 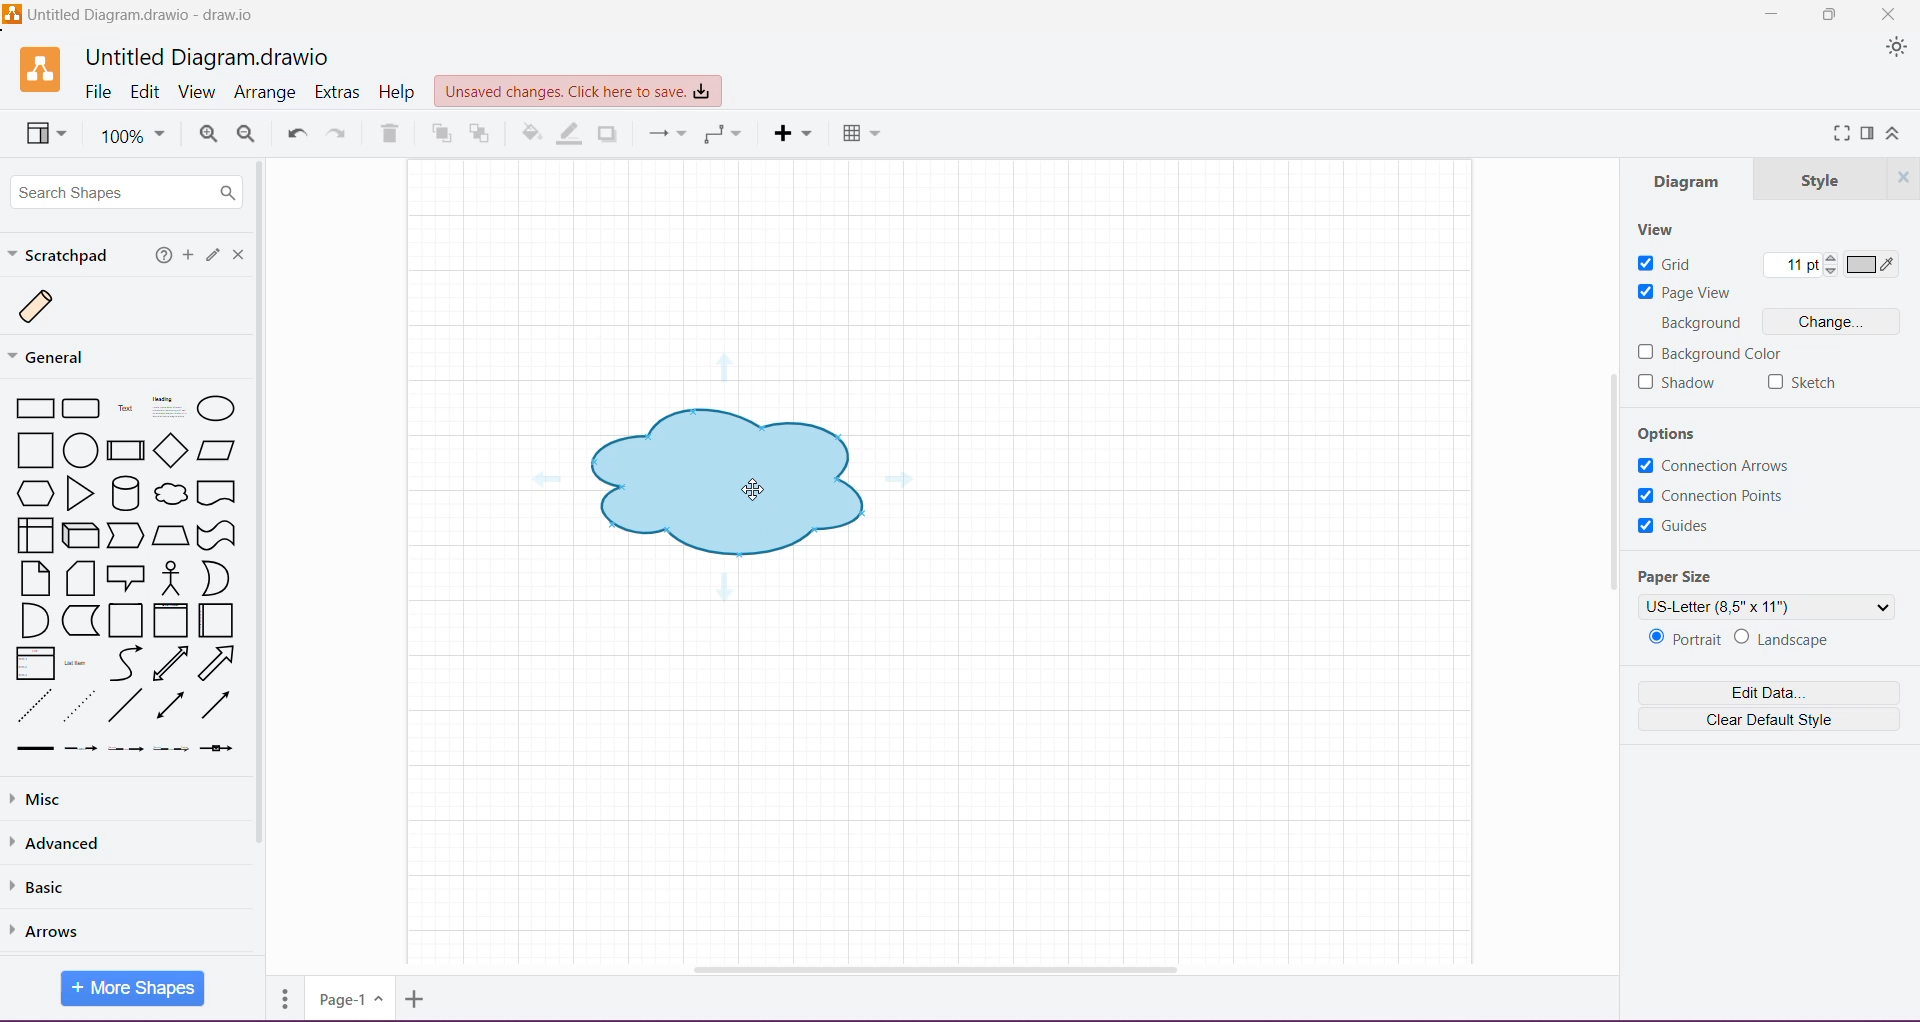 What do you see at coordinates (1668, 431) in the screenshot?
I see `Options` at bounding box center [1668, 431].